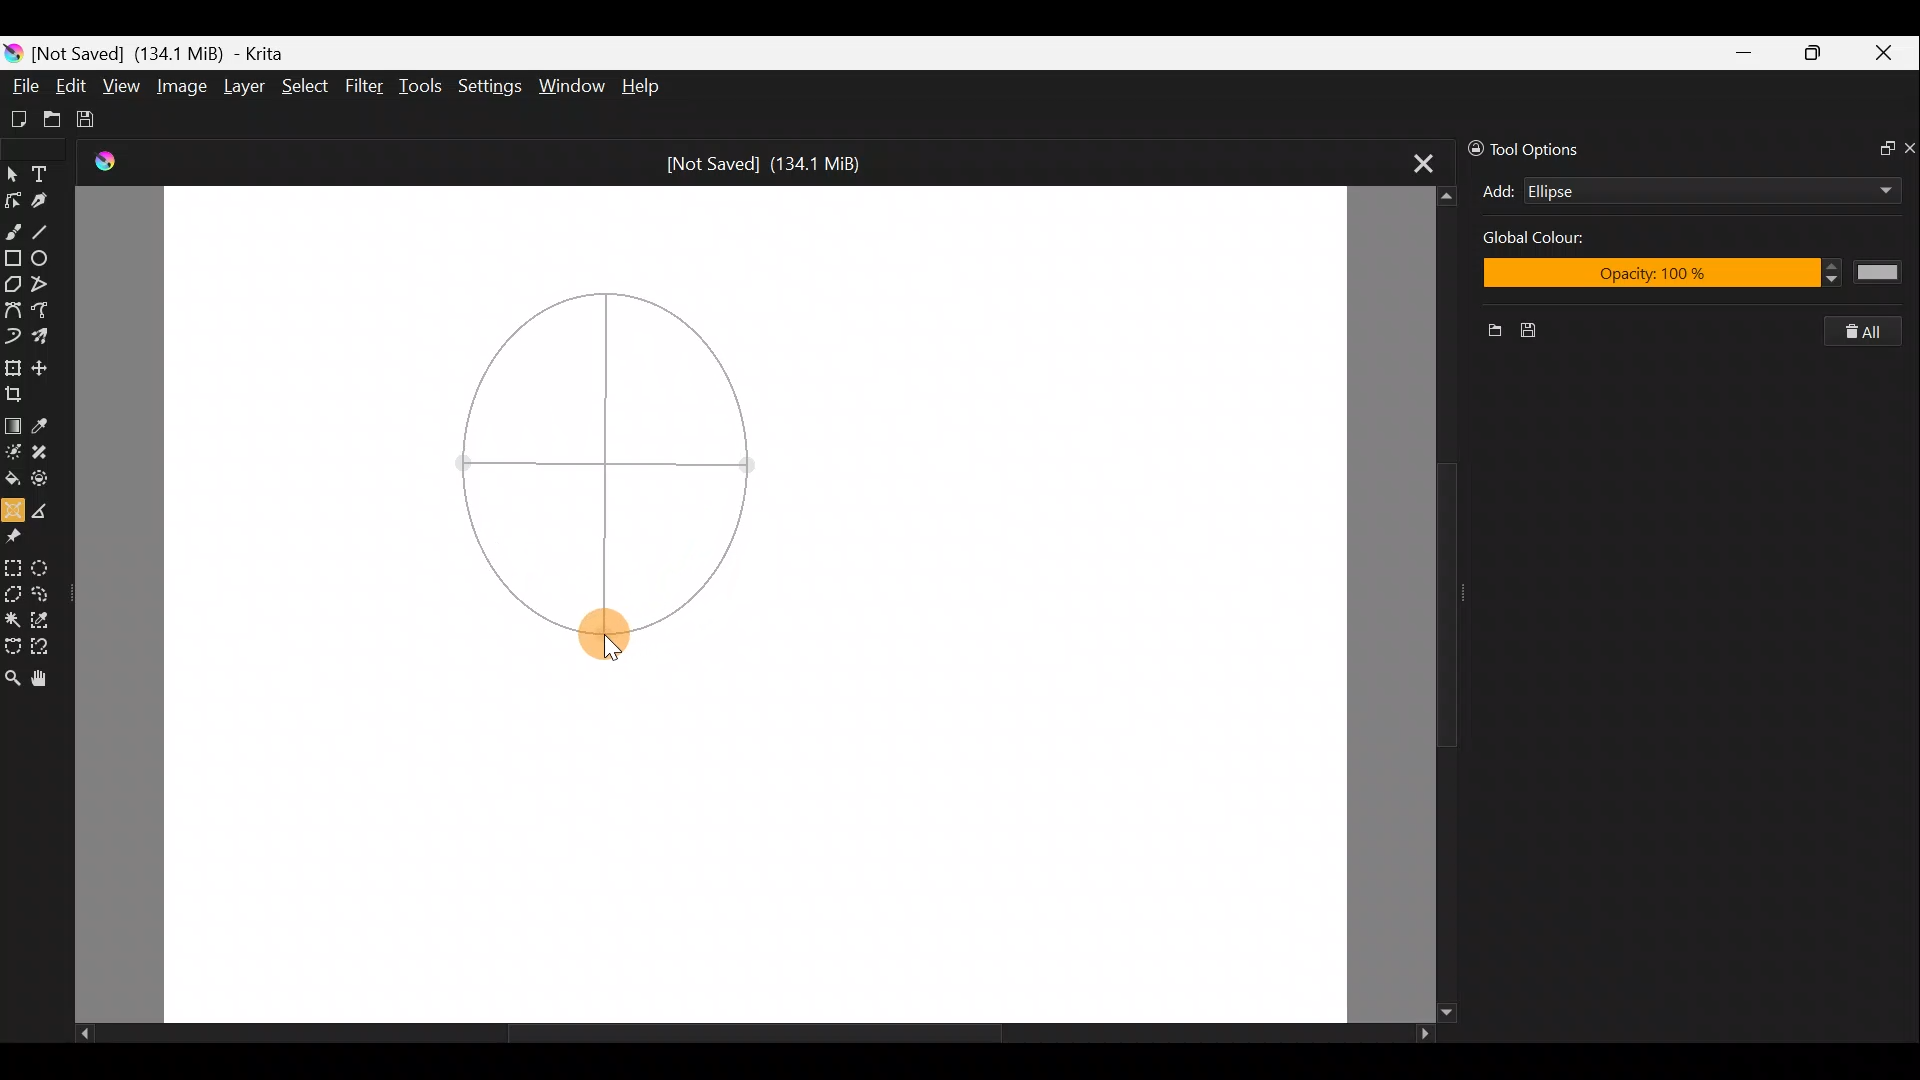 This screenshot has width=1920, height=1080. I want to click on Edit shapes tool, so click(16, 197).